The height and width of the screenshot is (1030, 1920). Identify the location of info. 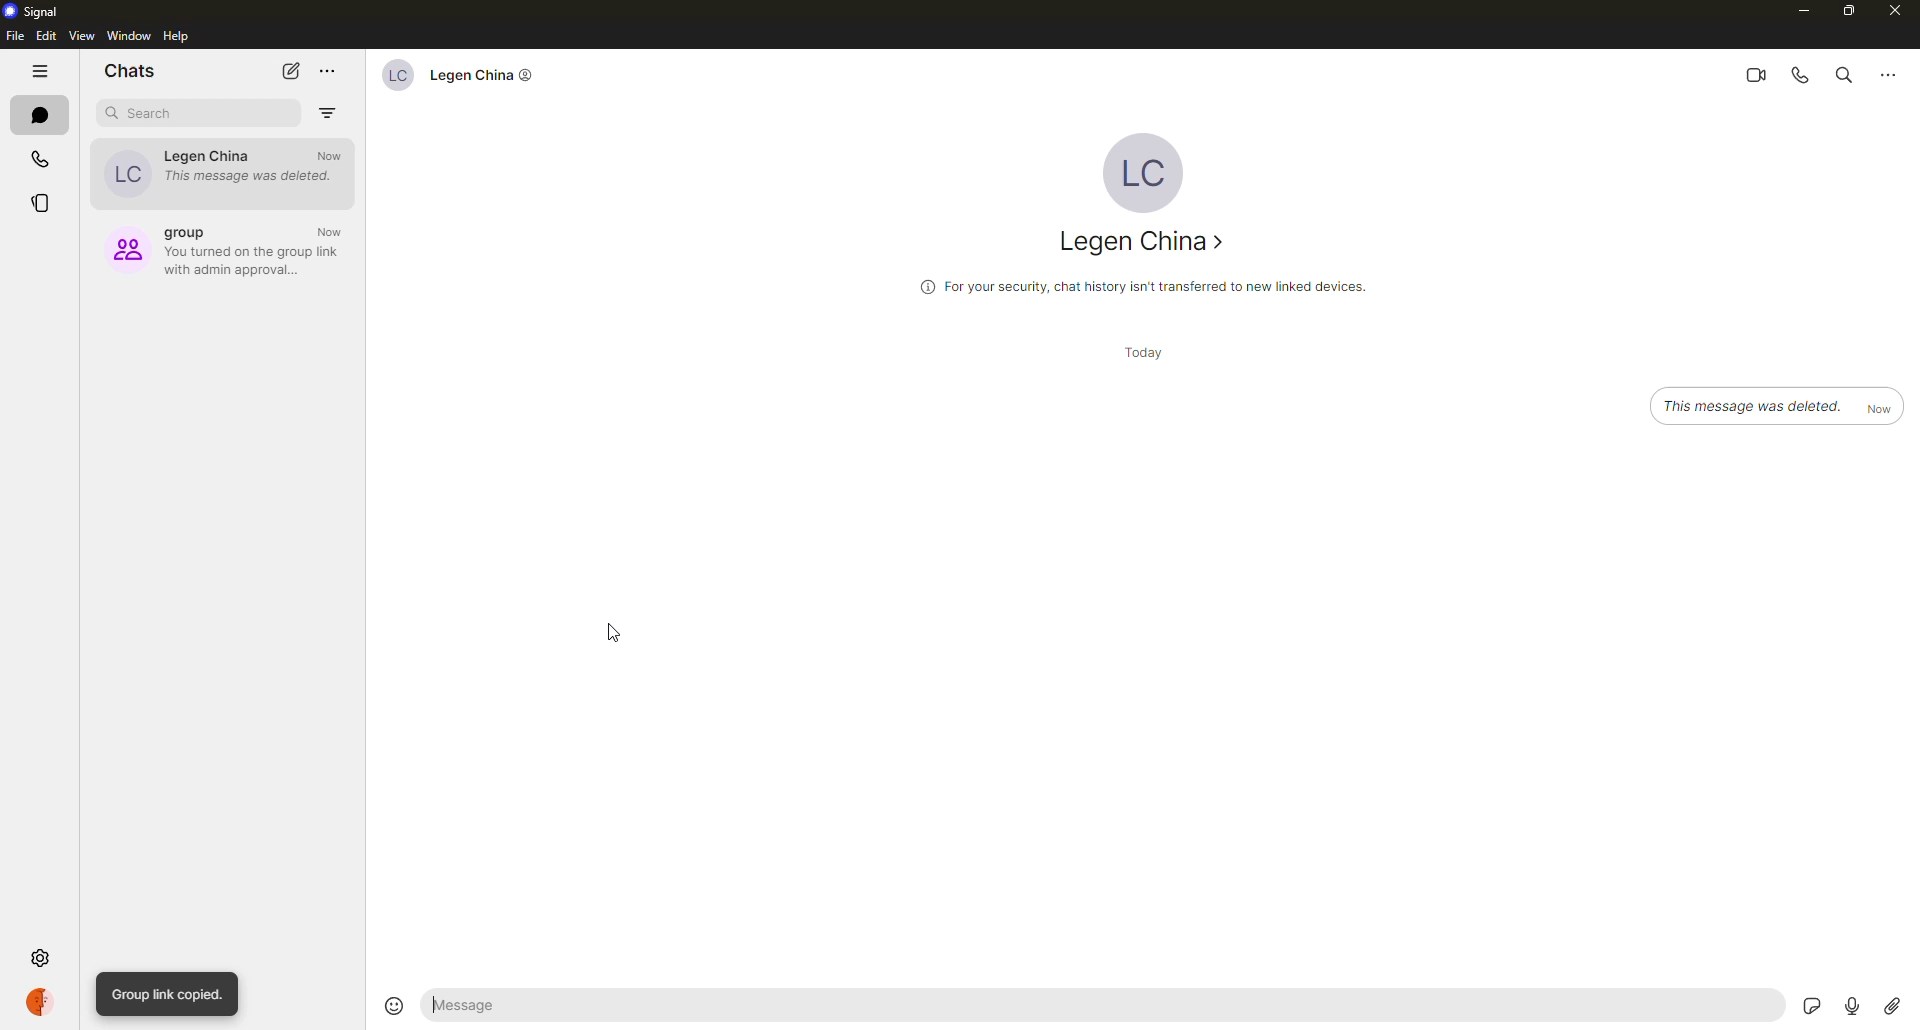
(1141, 285).